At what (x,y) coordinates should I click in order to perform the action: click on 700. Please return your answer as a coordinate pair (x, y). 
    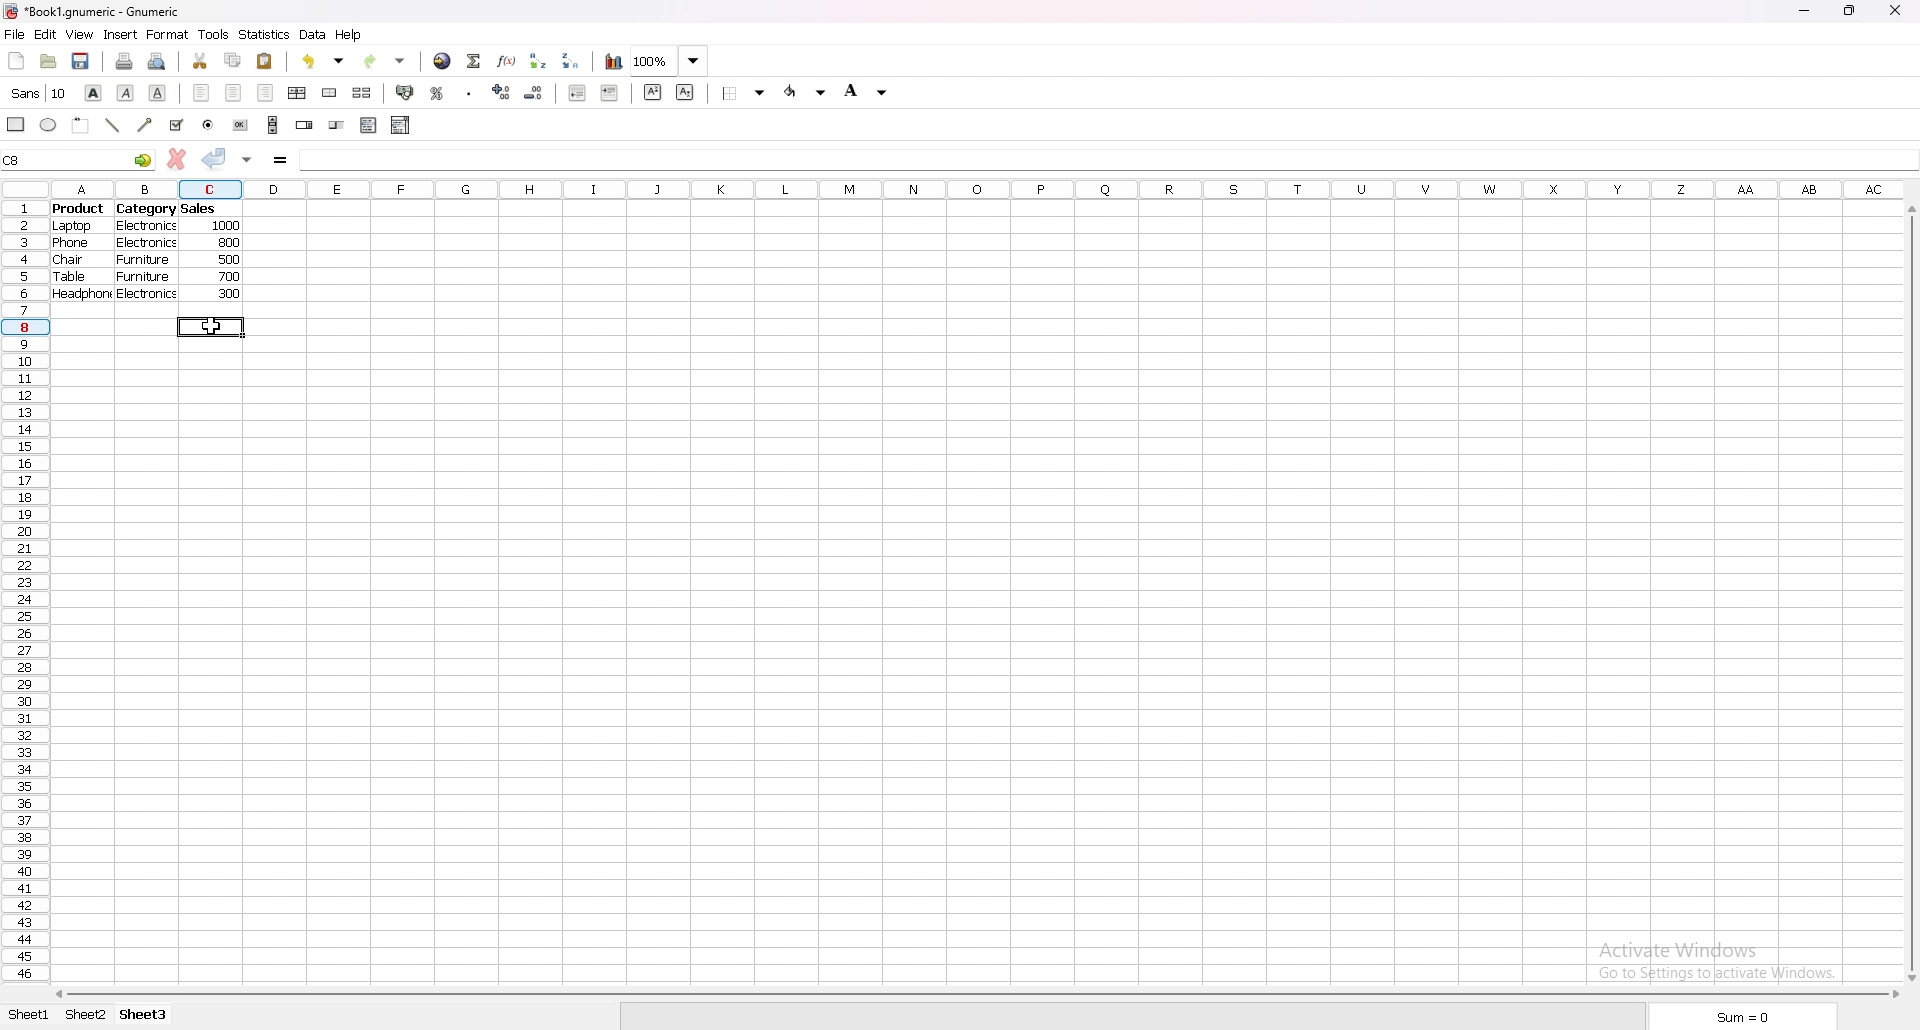
    Looking at the image, I should click on (233, 278).